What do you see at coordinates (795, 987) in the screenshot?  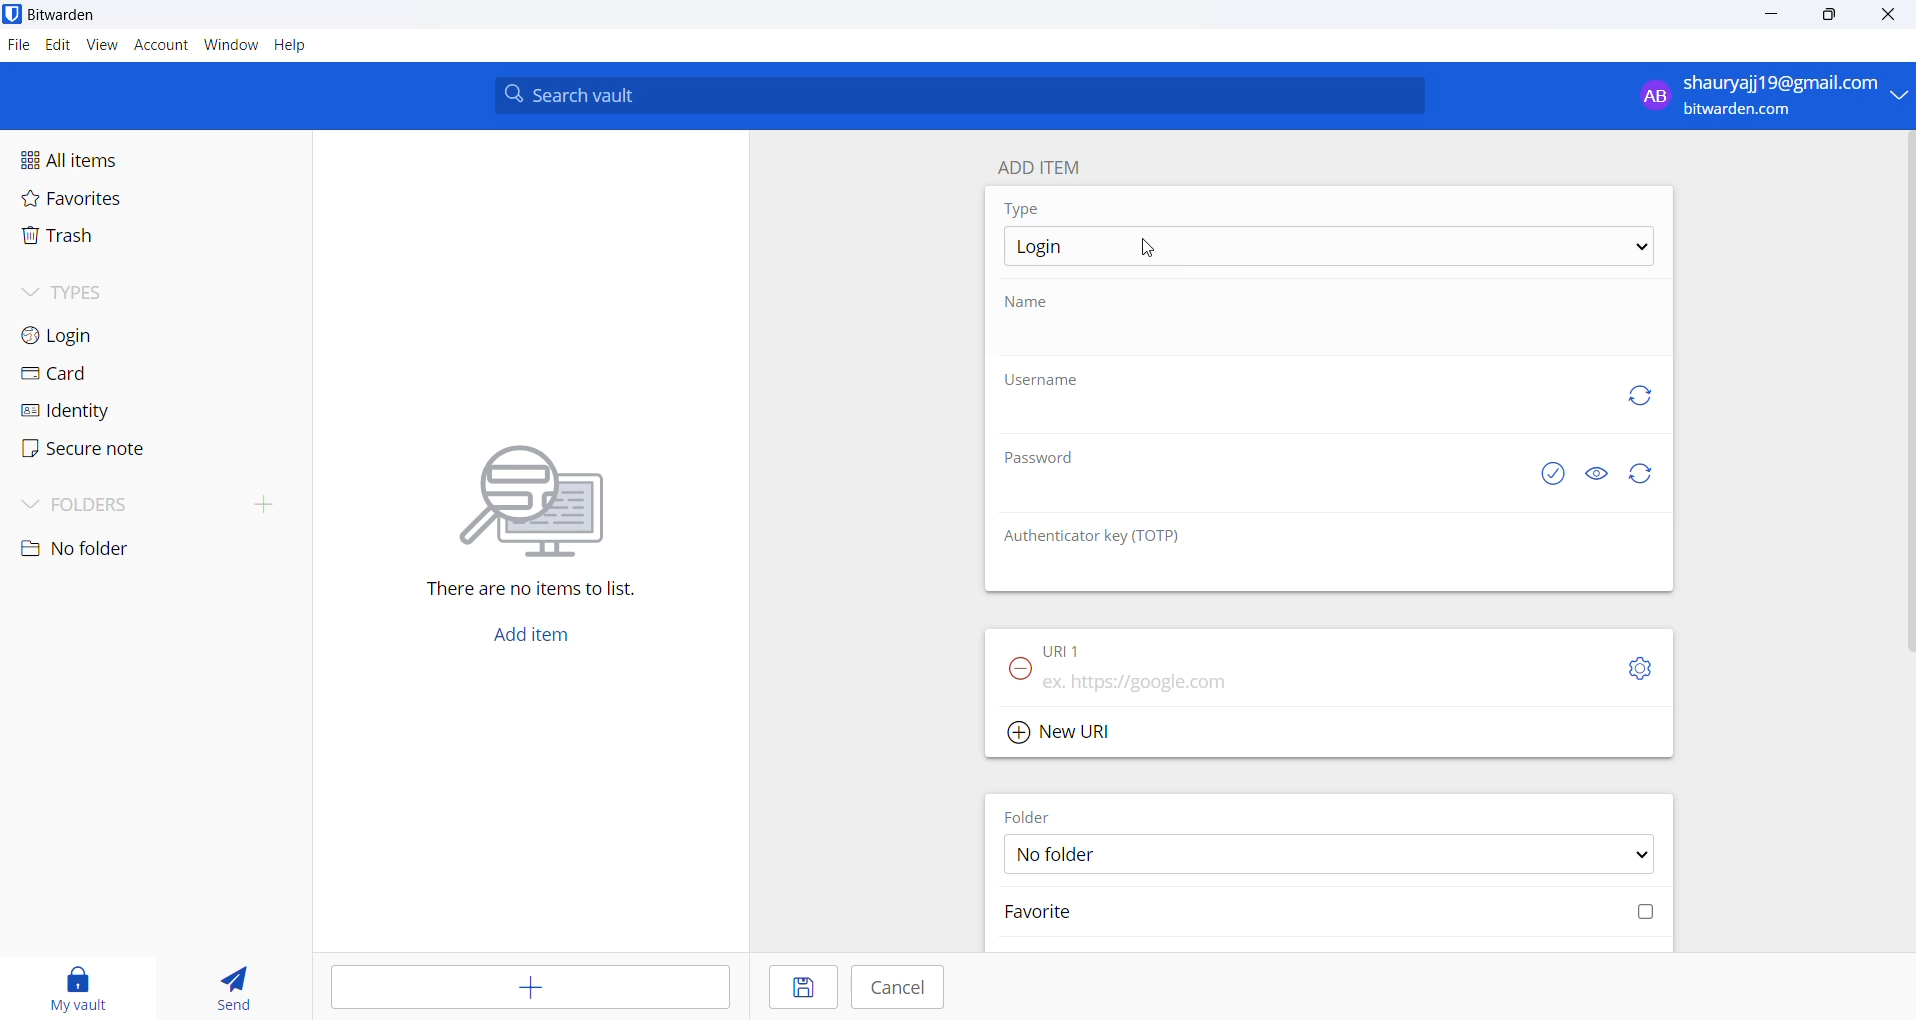 I see `save` at bounding box center [795, 987].